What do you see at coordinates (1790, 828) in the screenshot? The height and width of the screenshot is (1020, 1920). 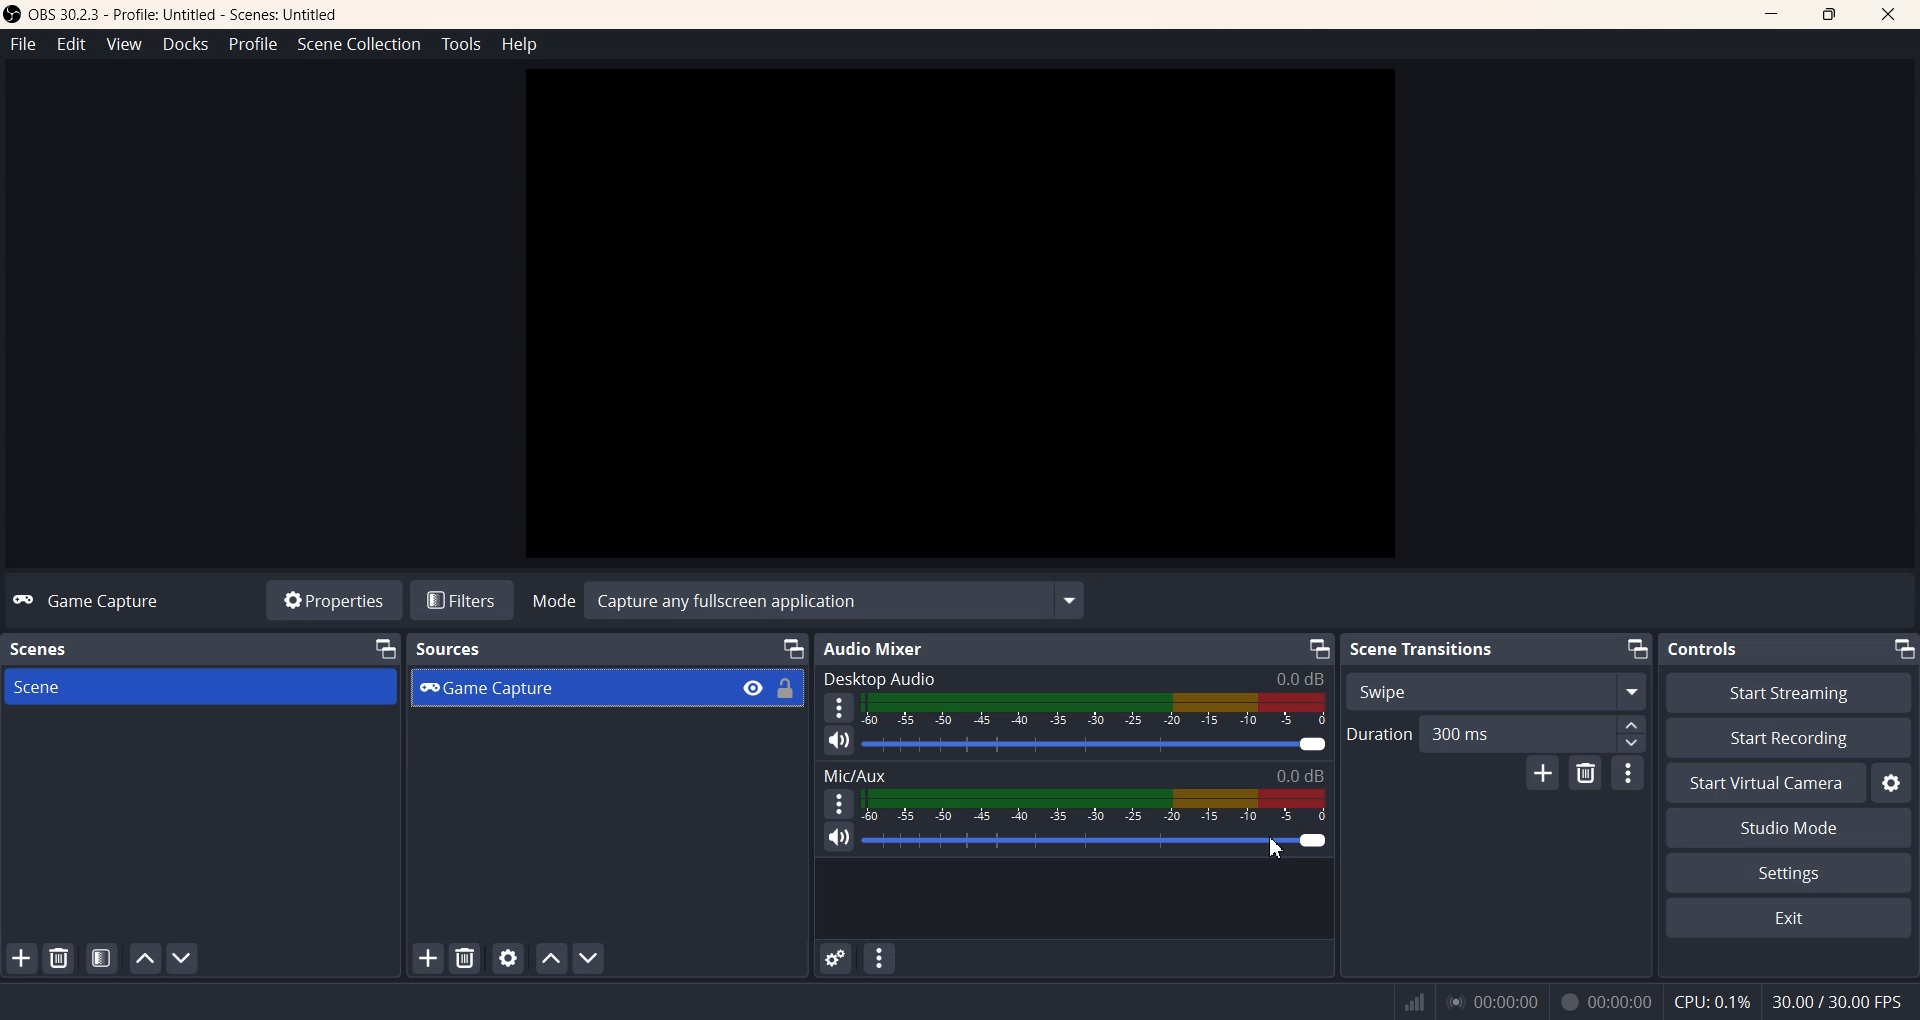 I see `Studio Mode` at bounding box center [1790, 828].